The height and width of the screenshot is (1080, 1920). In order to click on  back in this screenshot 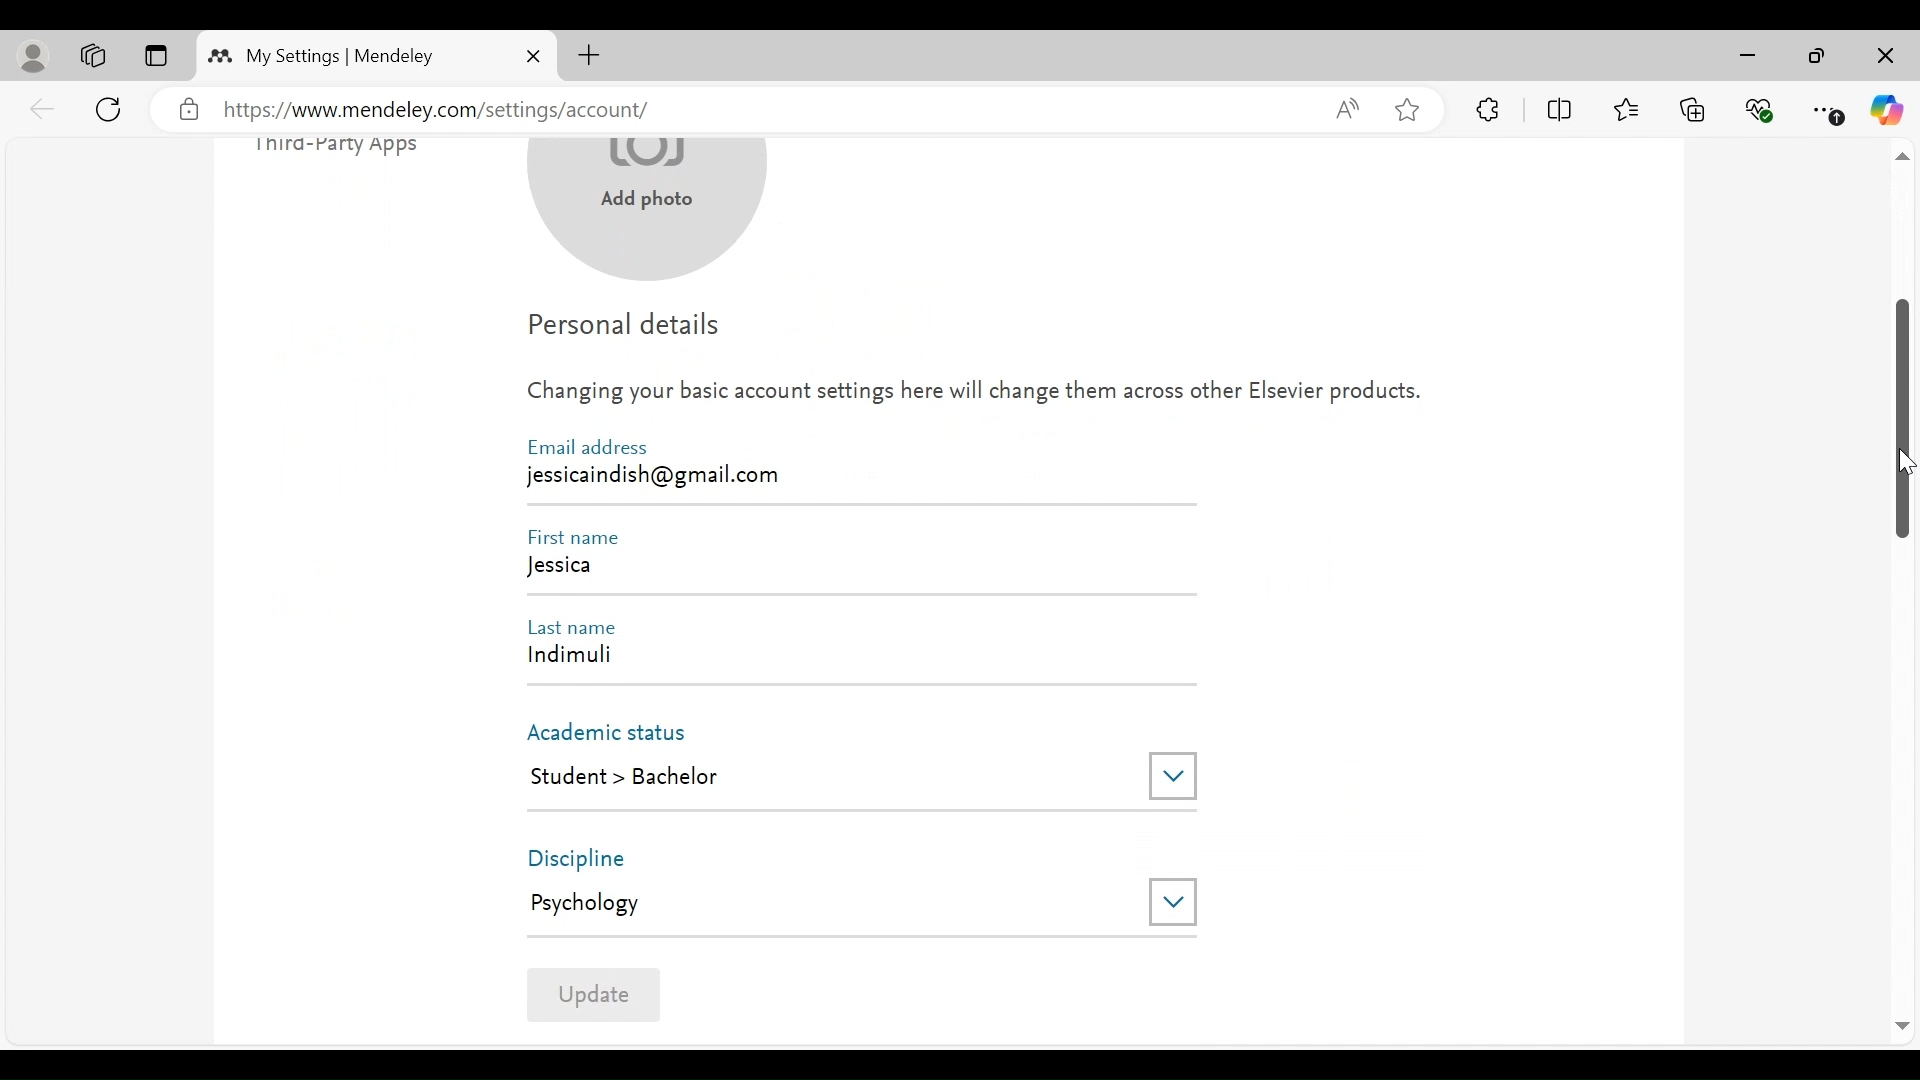, I will do `click(43, 108)`.